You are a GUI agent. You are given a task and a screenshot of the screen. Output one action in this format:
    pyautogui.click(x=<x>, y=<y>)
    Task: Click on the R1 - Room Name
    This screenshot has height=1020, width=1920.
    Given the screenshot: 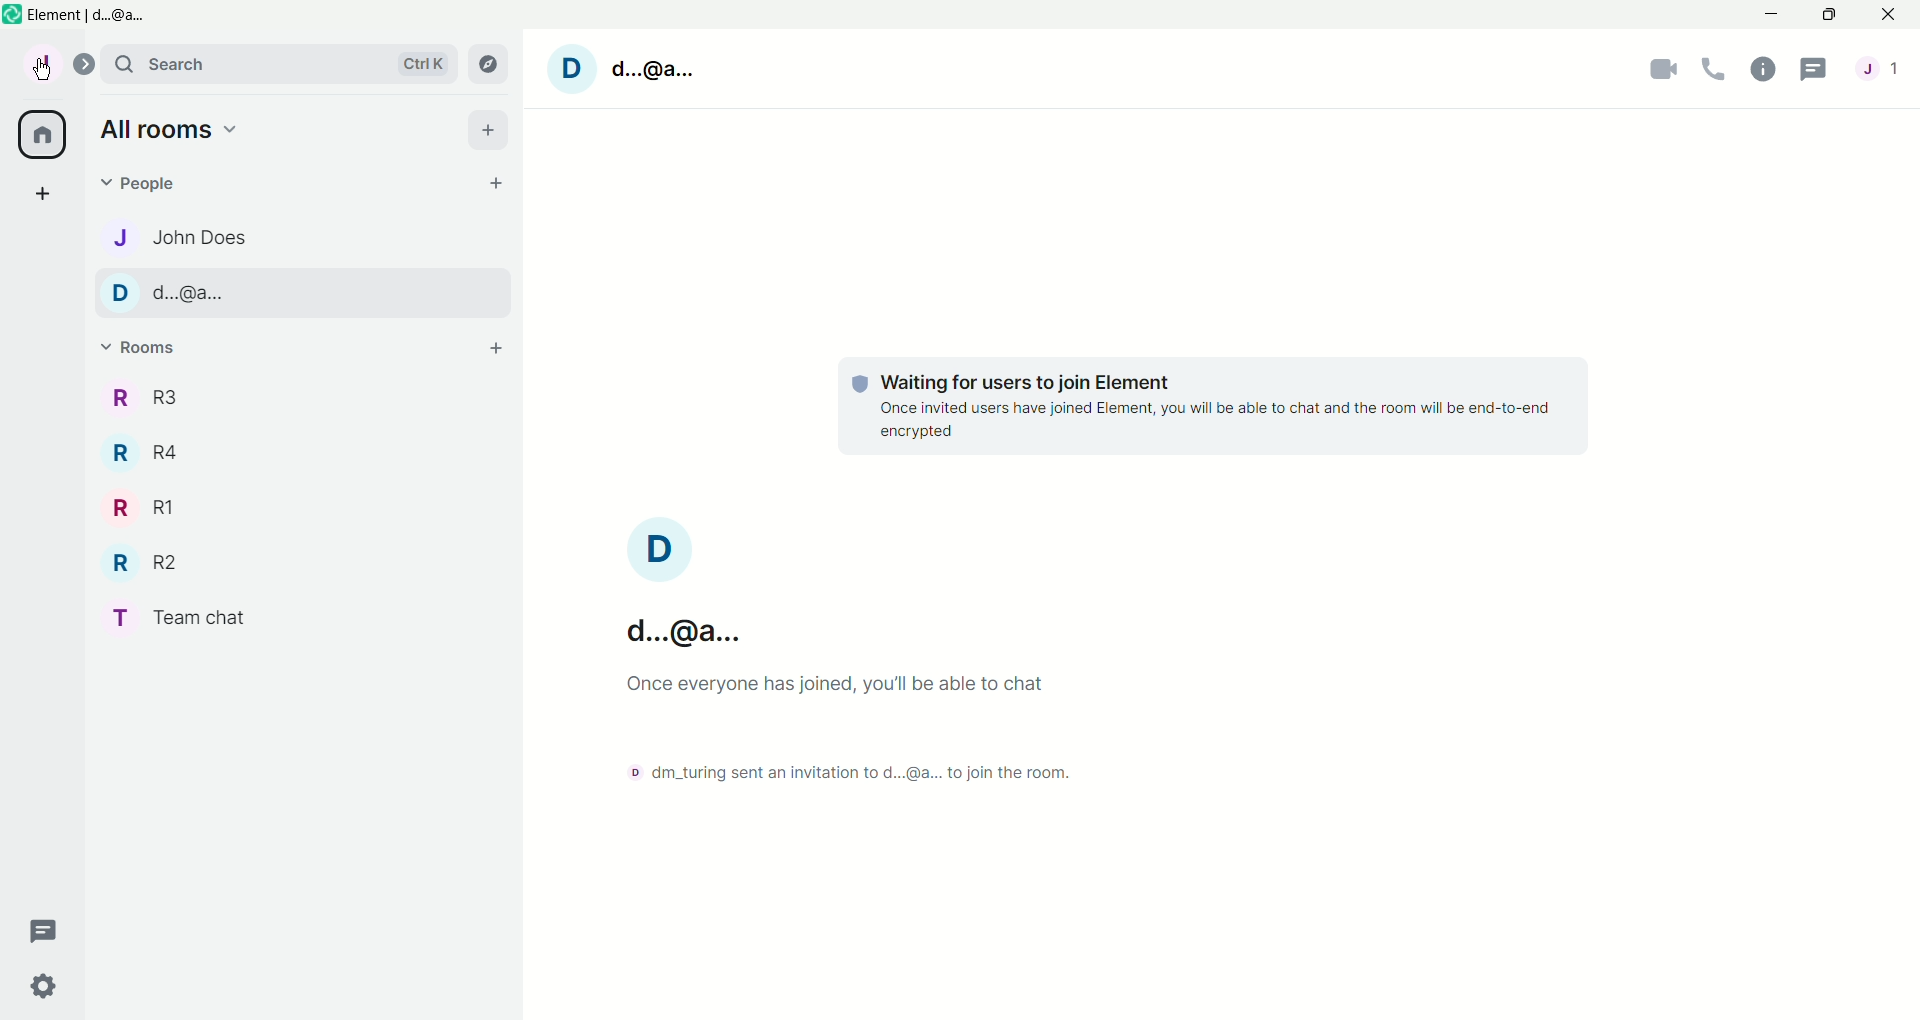 What is the action you would take?
    pyautogui.click(x=147, y=507)
    